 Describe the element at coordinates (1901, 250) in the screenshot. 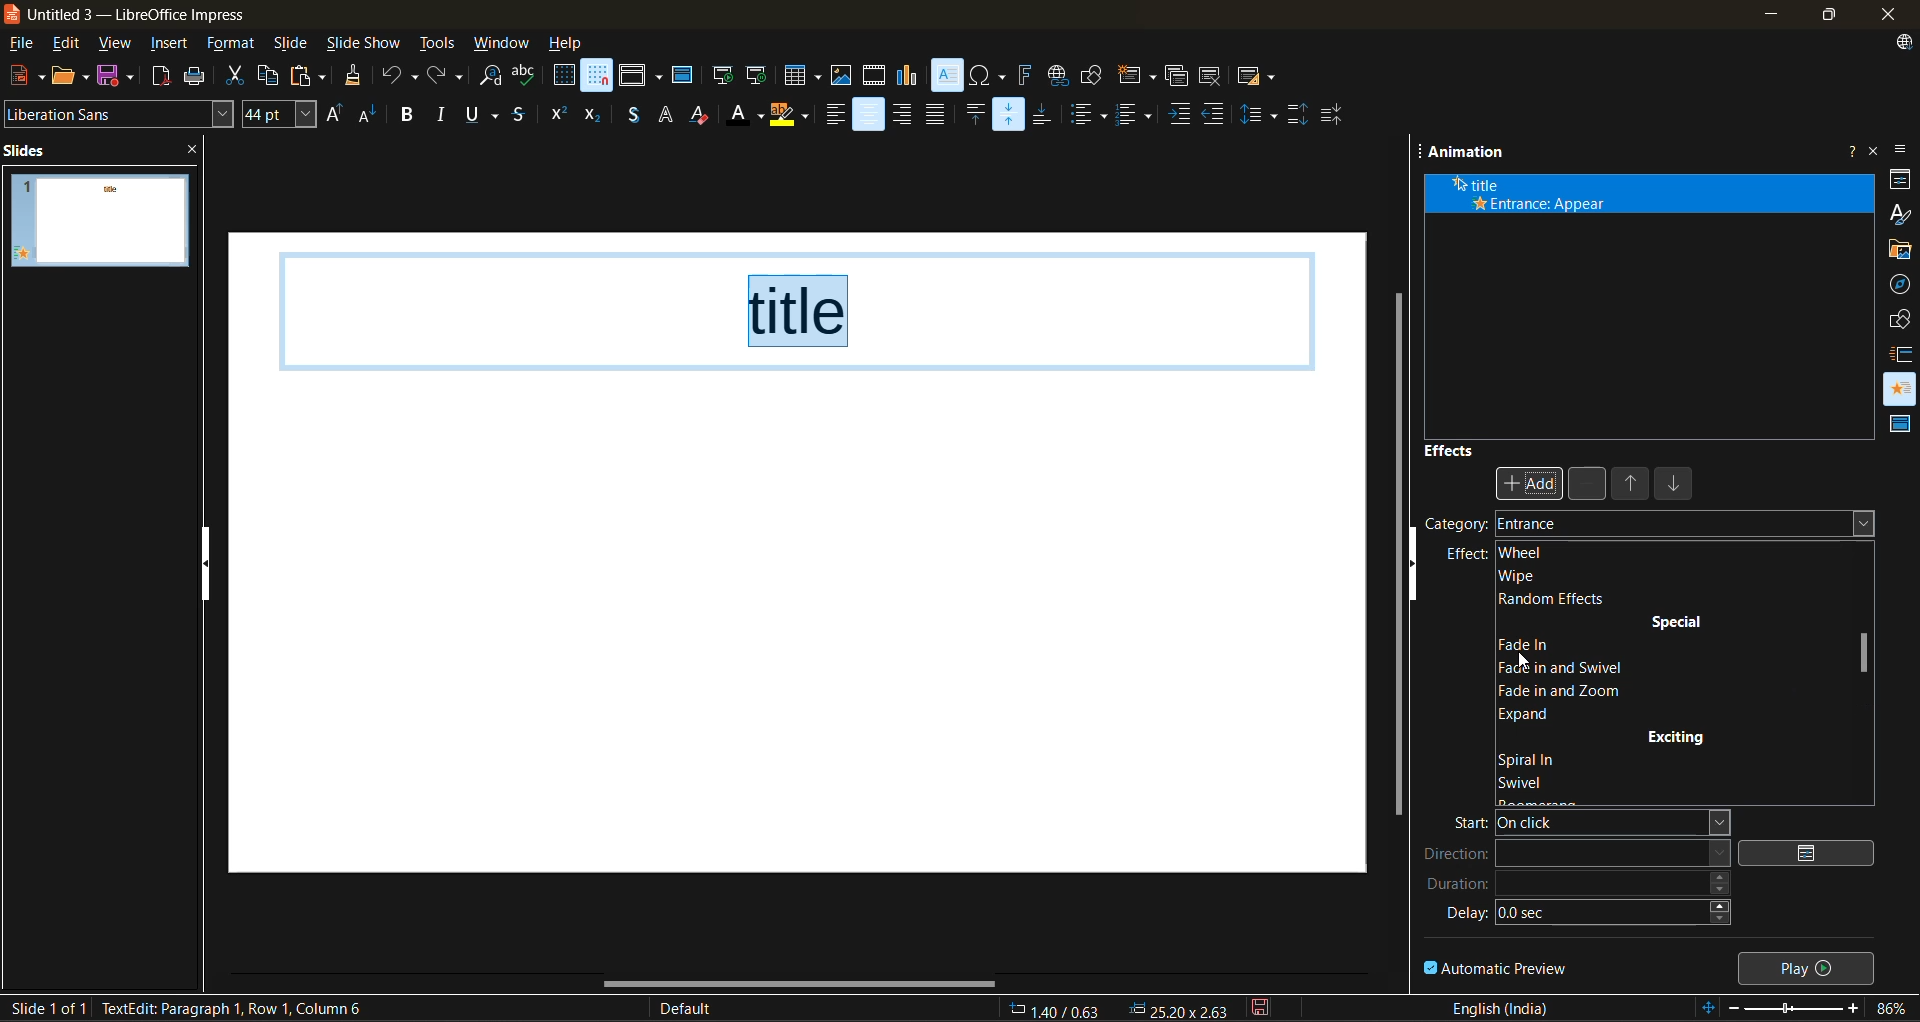

I see `gallery` at that location.